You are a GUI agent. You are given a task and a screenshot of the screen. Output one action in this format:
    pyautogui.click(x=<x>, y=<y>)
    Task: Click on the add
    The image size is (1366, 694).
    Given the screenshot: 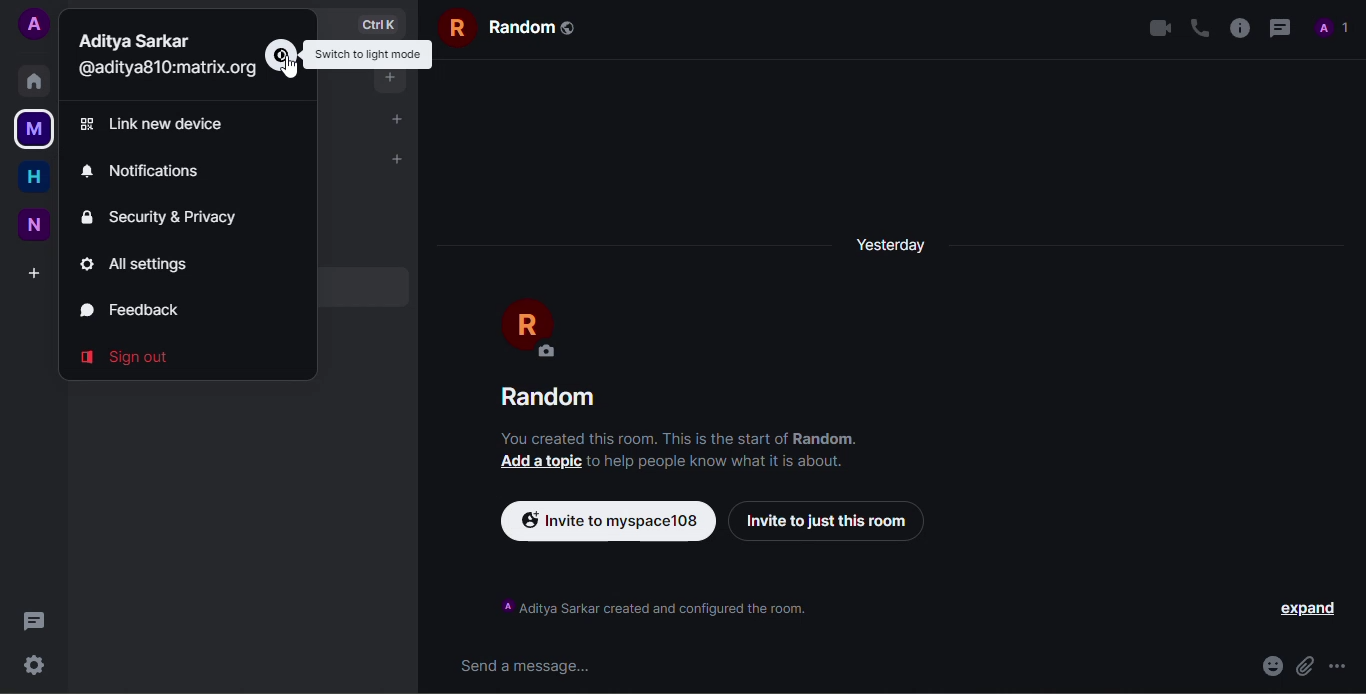 What is the action you would take?
    pyautogui.click(x=398, y=118)
    